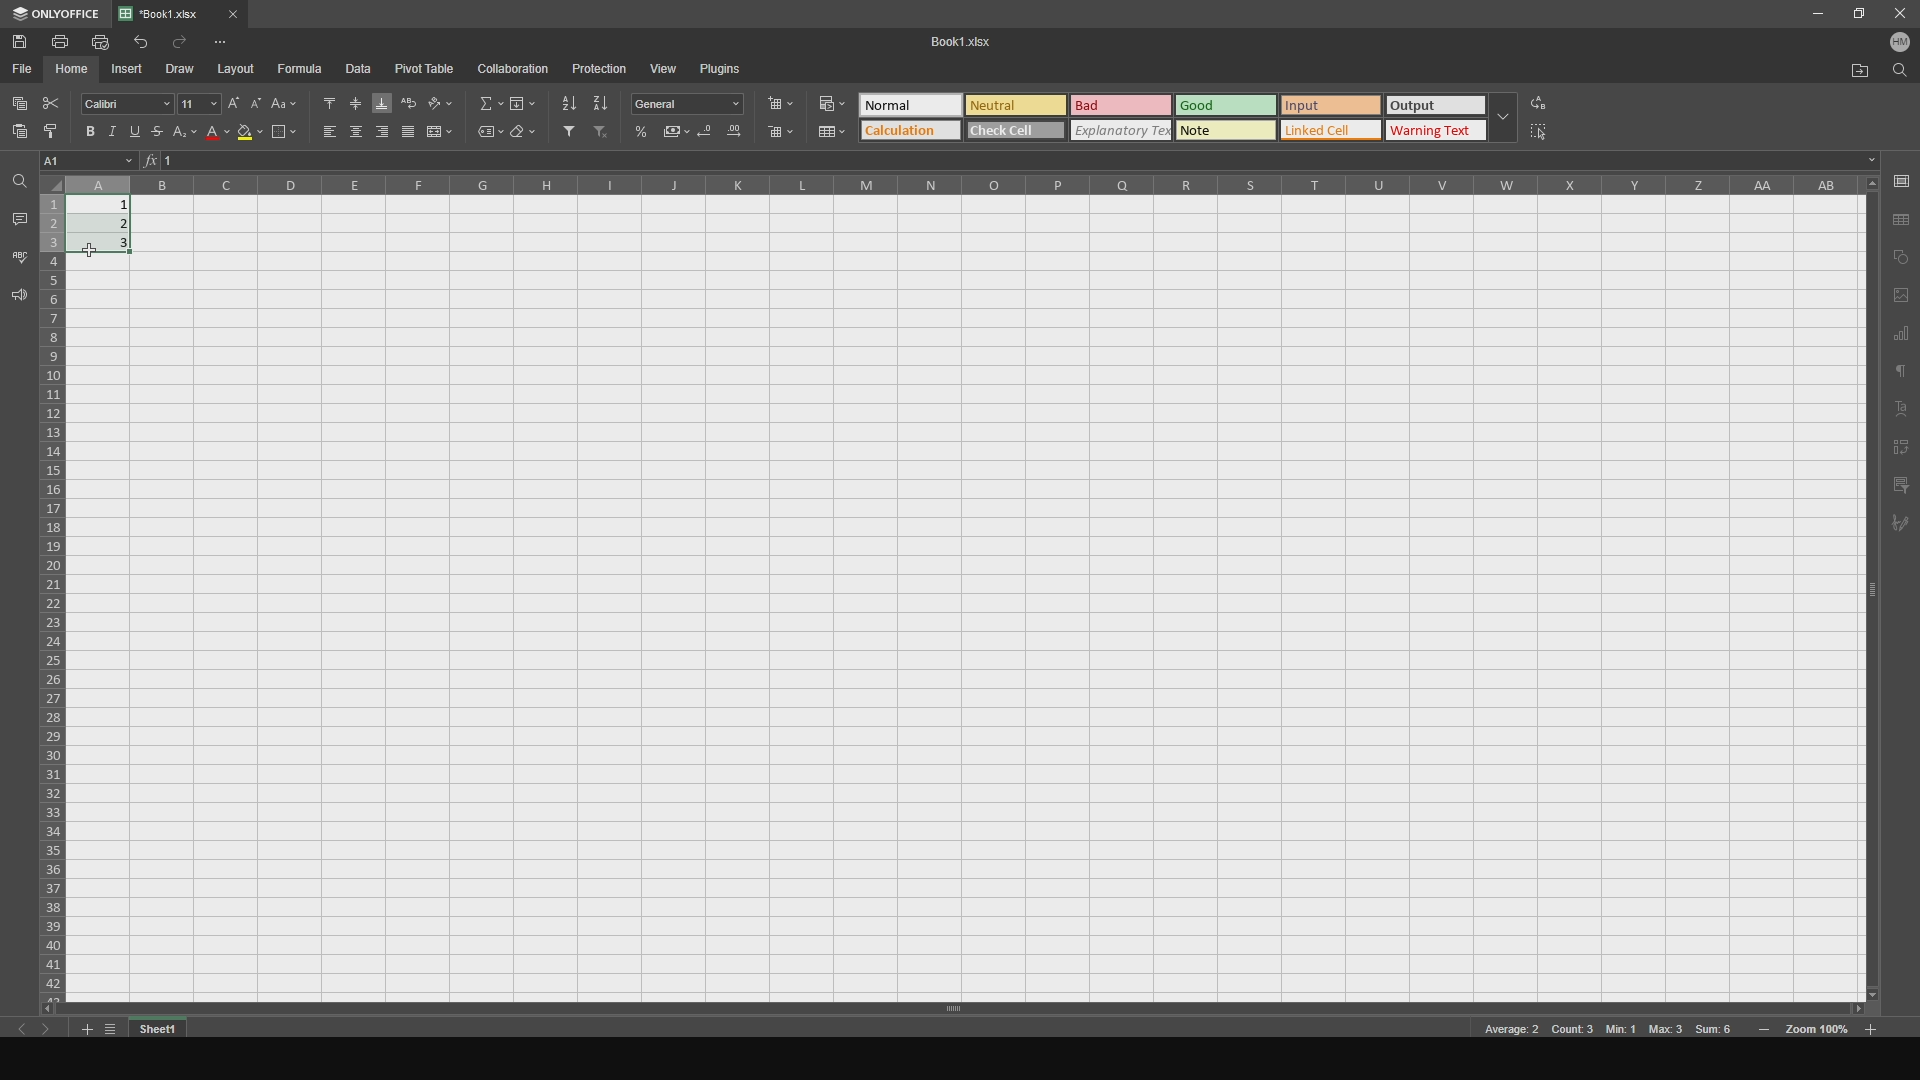 This screenshot has height=1080, width=1920. What do you see at coordinates (1901, 374) in the screenshot?
I see `text` at bounding box center [1901, 374].